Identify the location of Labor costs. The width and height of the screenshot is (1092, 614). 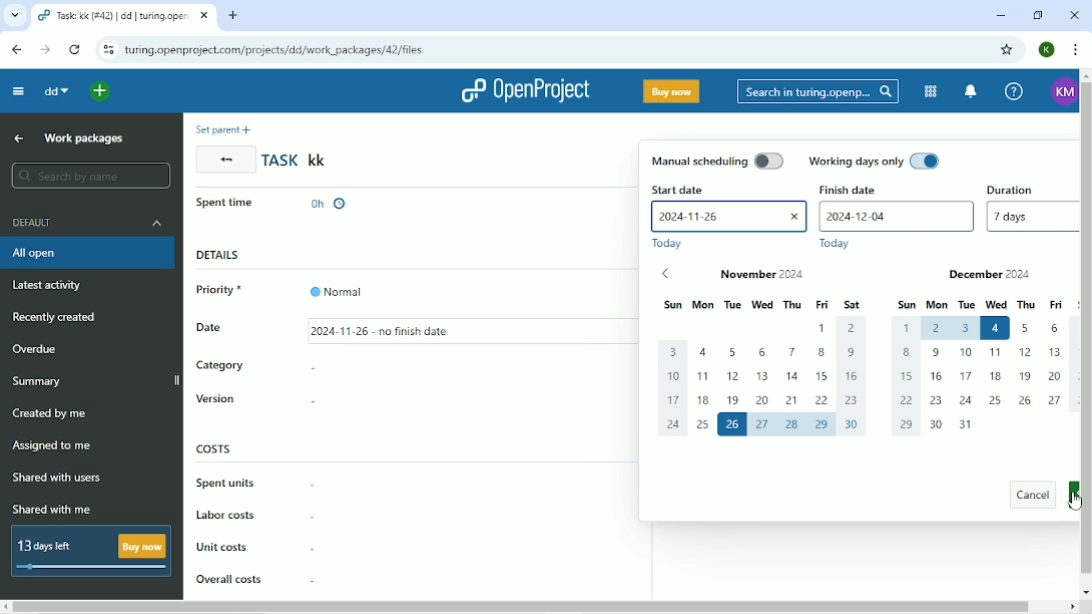
(253, 517).